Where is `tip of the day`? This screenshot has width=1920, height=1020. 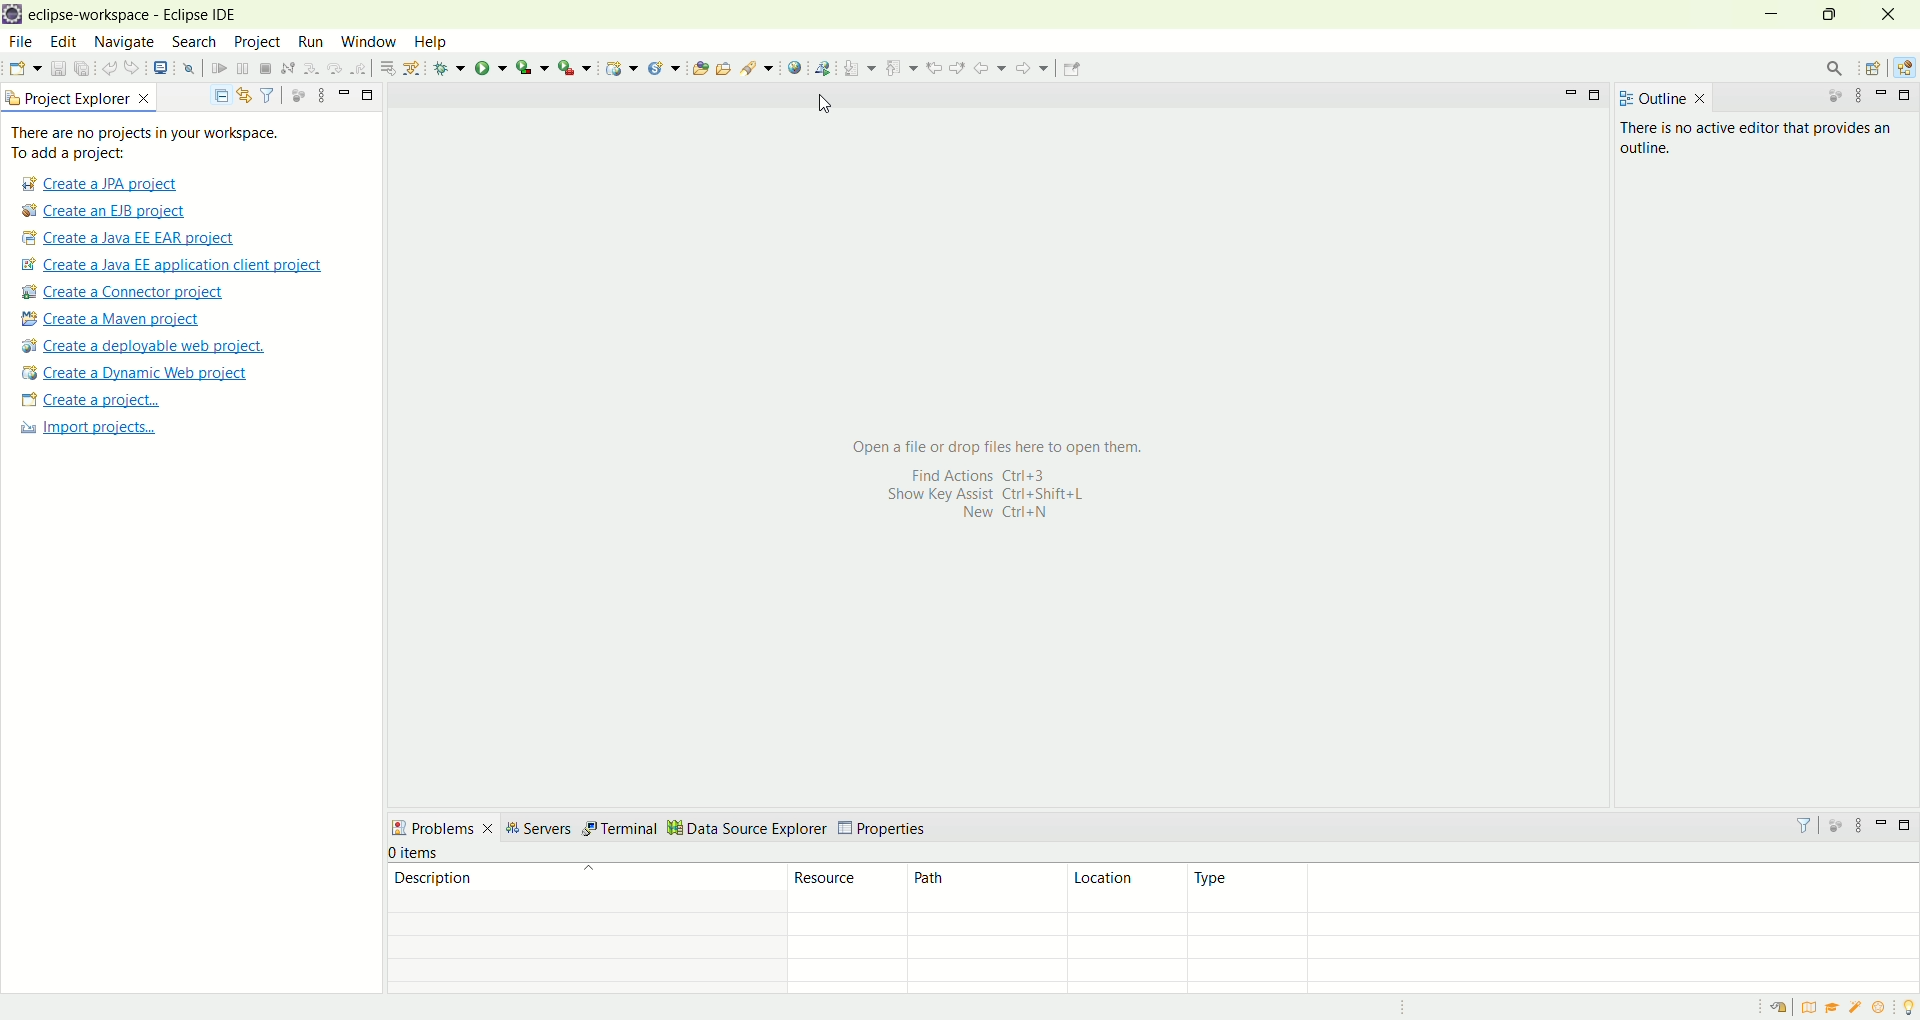 tip of the day is located at coordinates (1908, 1005).